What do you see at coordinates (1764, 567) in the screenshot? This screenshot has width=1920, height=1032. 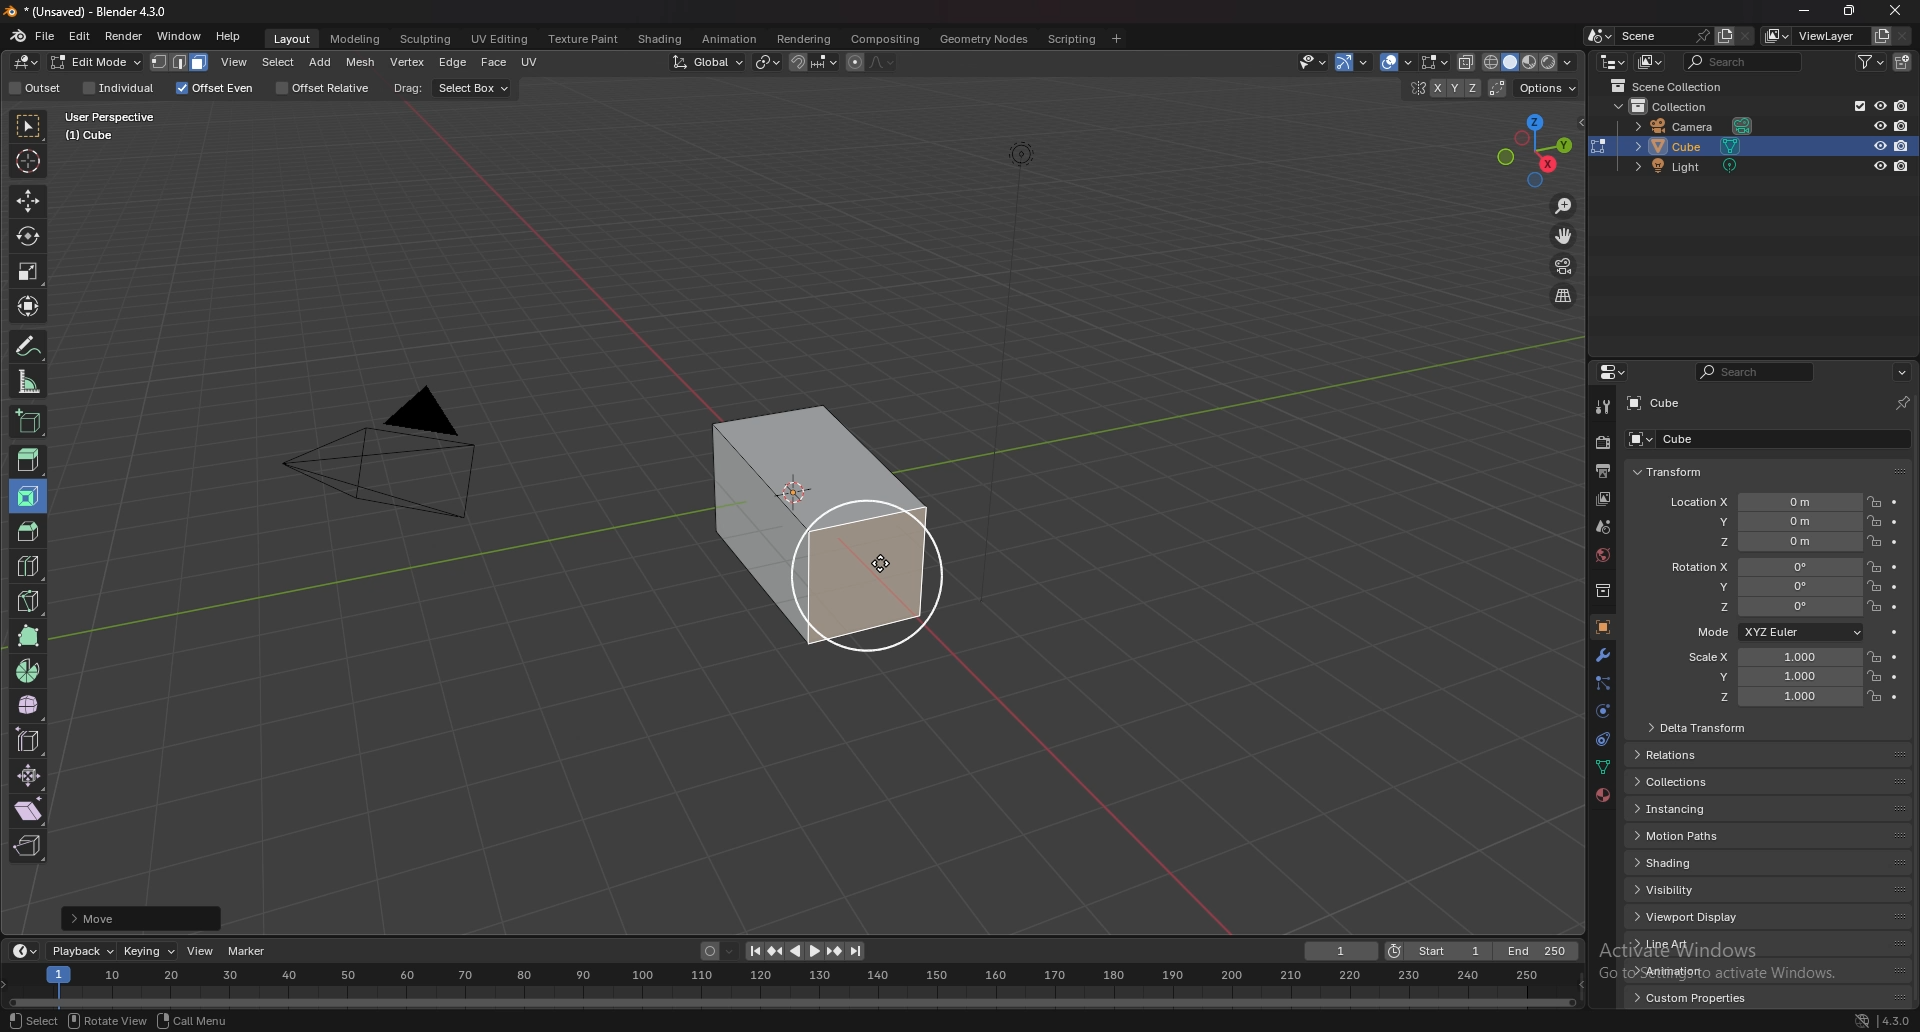 I see `rotation x` at bounding box center [1764, 567].